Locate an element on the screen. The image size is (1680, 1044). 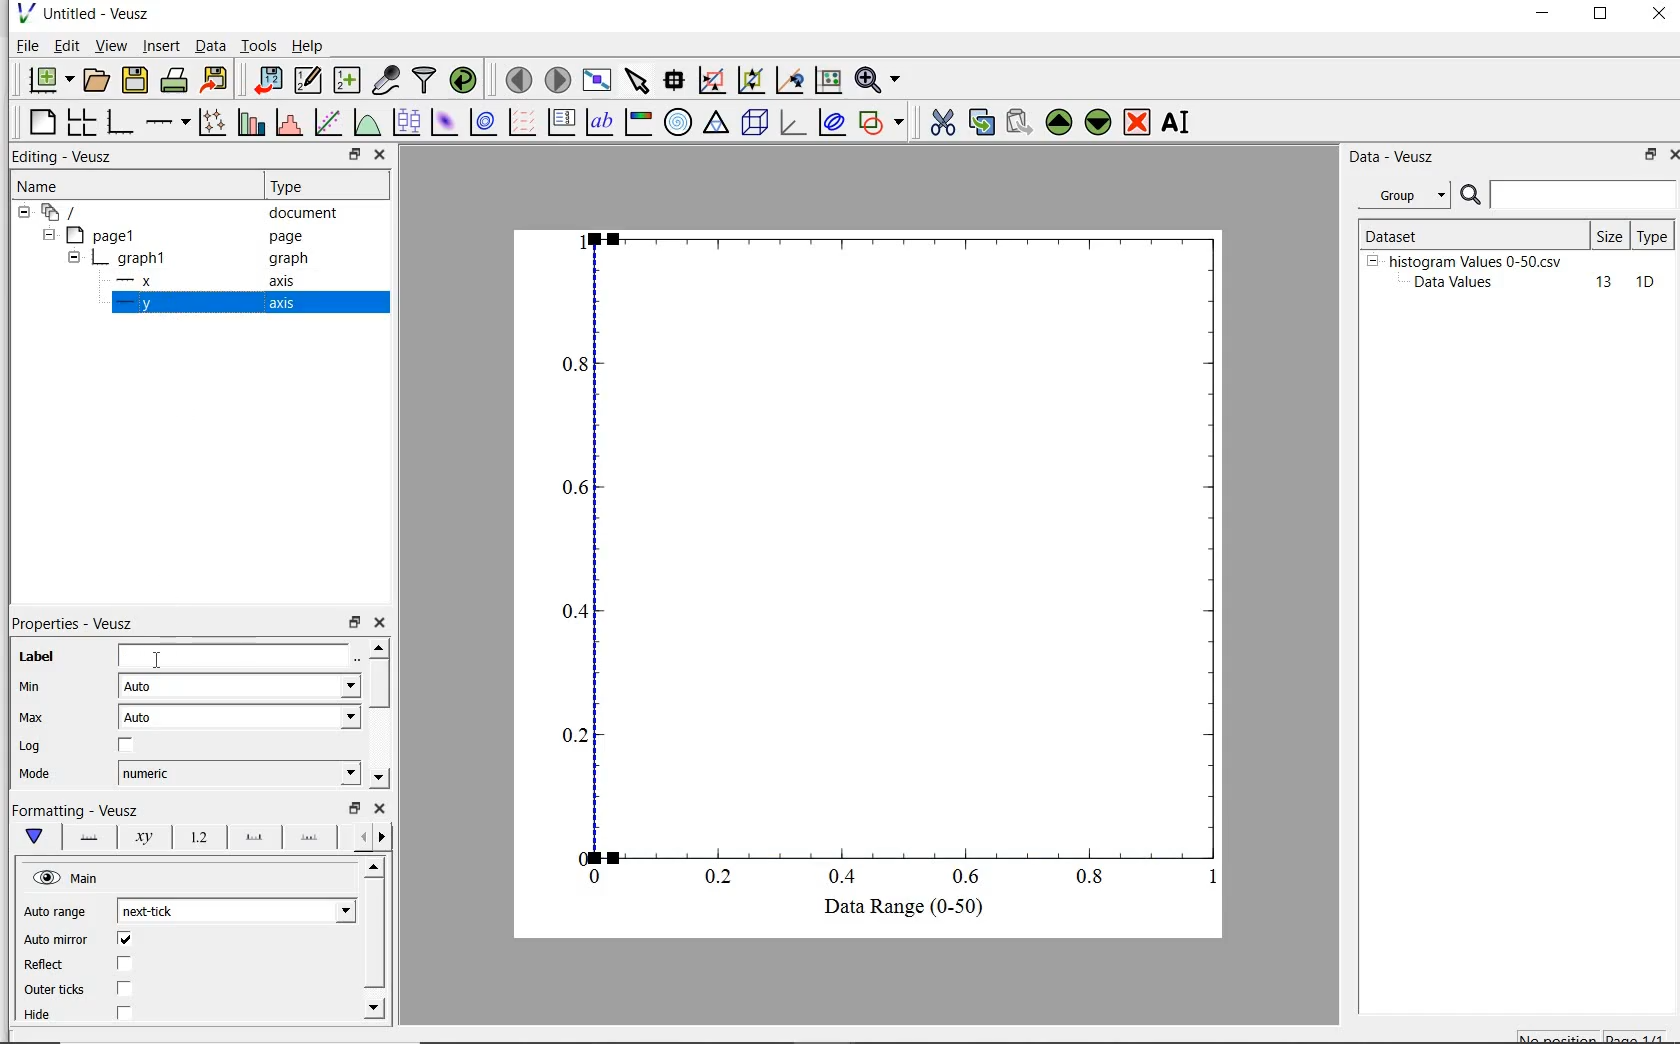
close is located at coordinates (380, 808).